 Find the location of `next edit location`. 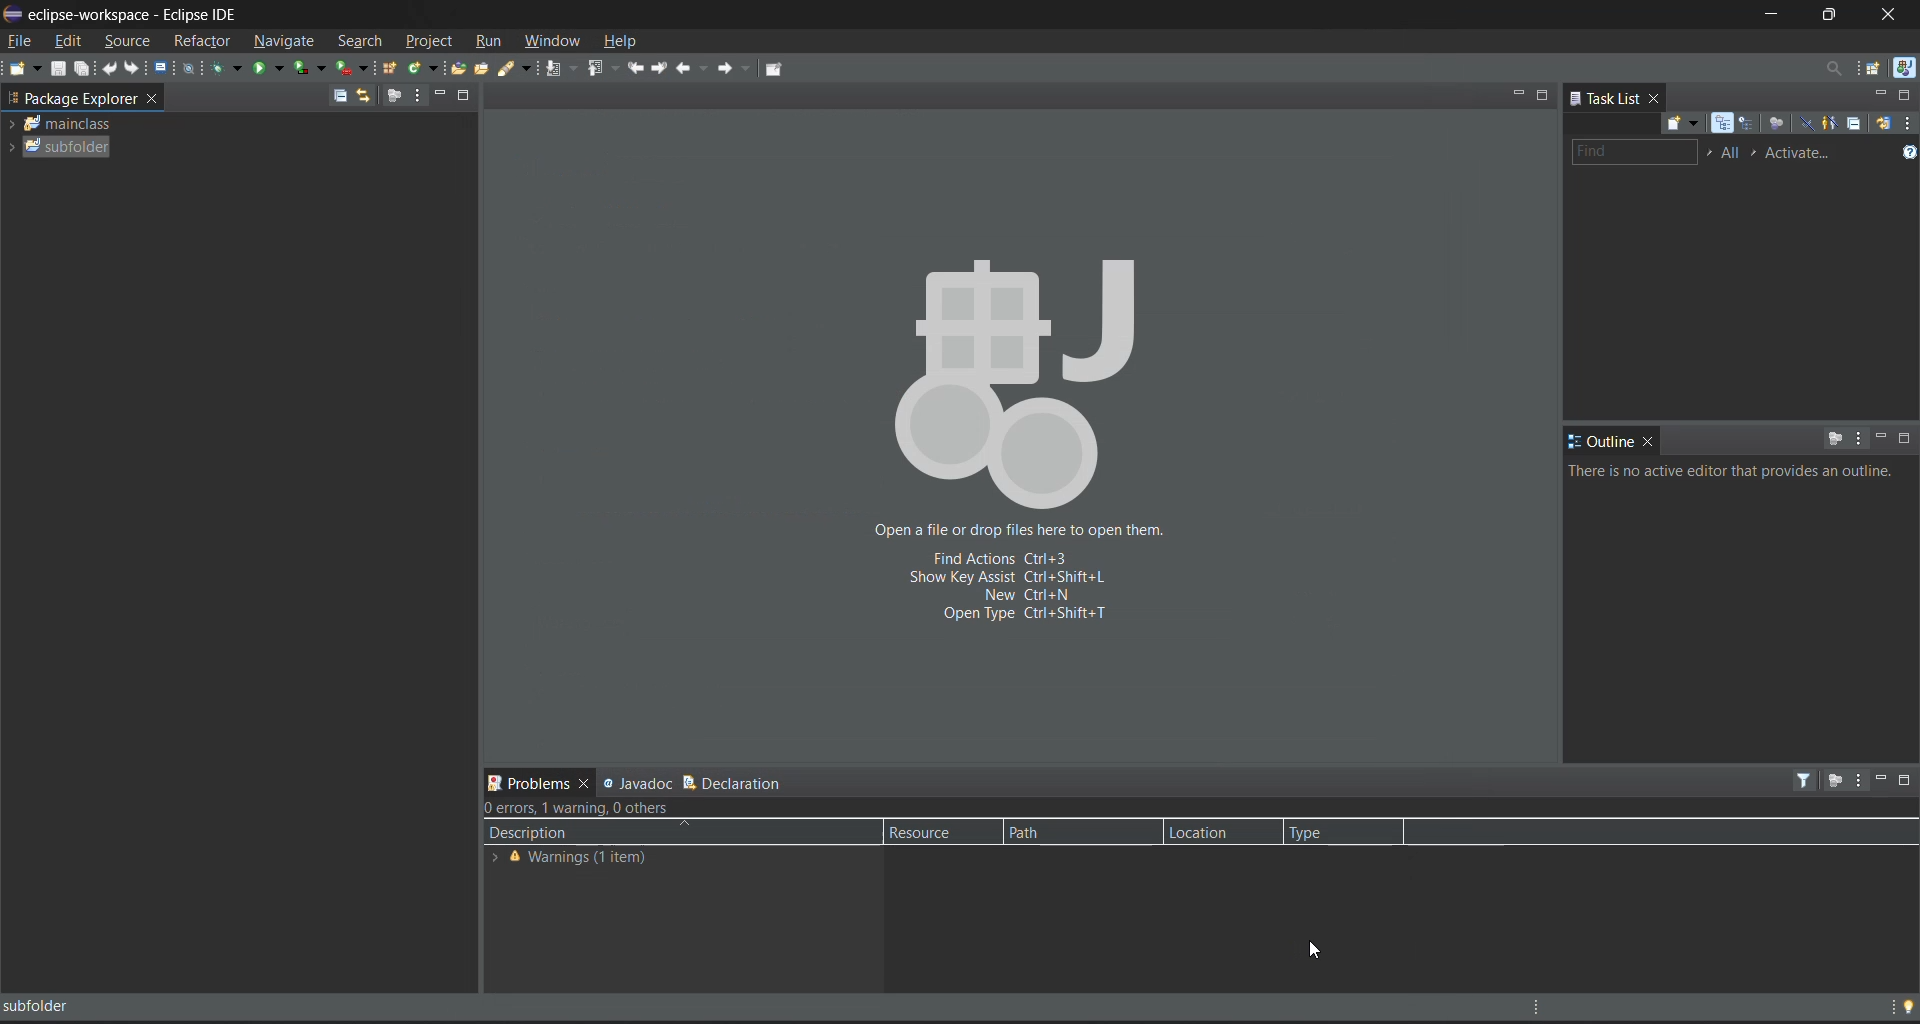

next edit location is located at coordinates (663, 65).